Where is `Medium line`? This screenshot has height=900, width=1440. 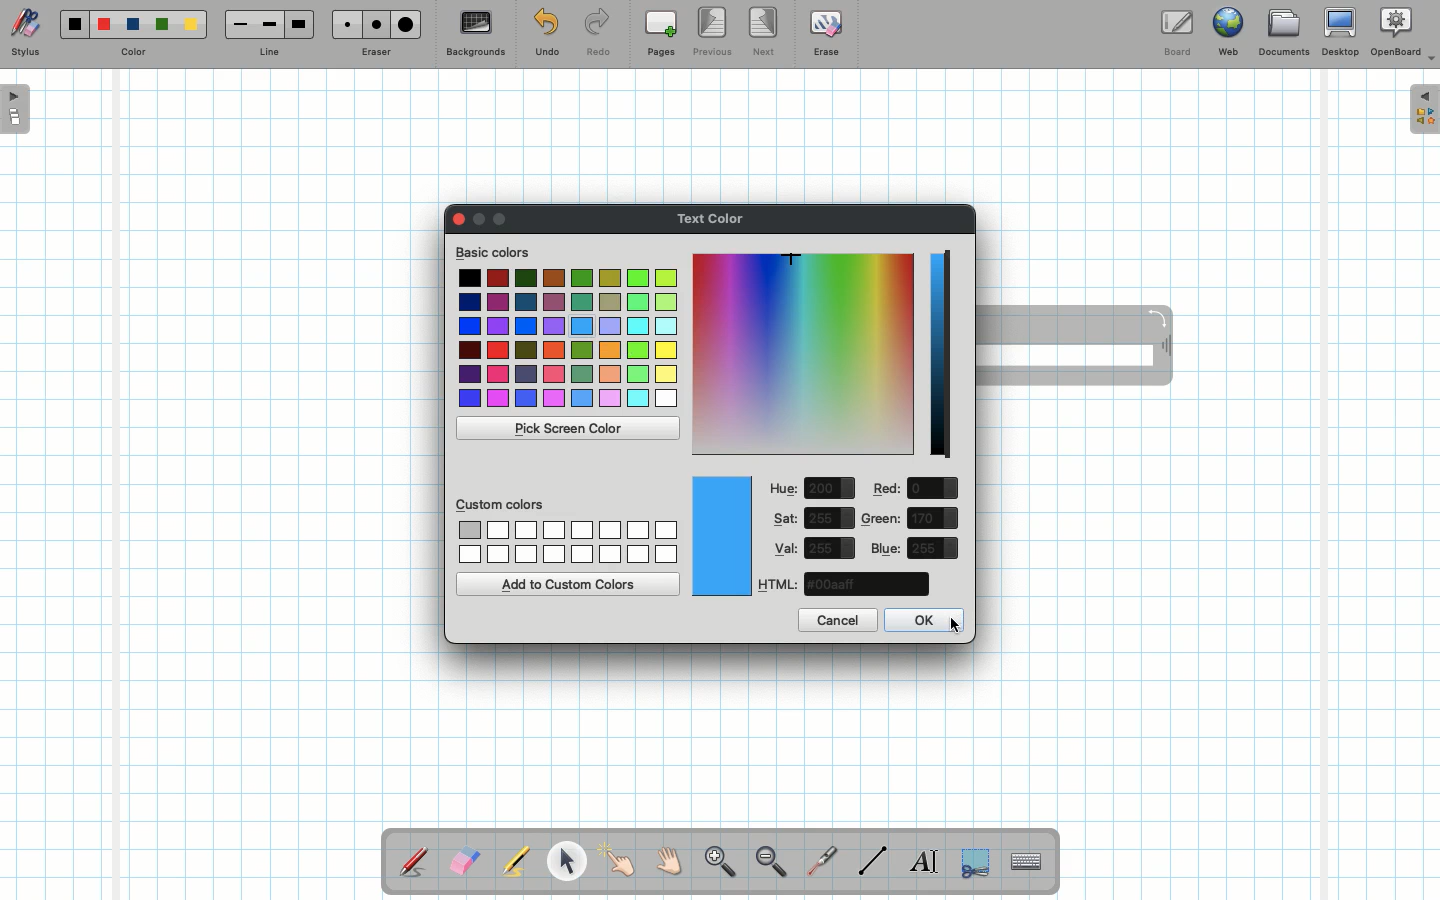
Medium line is located at coordinates (269, 24).